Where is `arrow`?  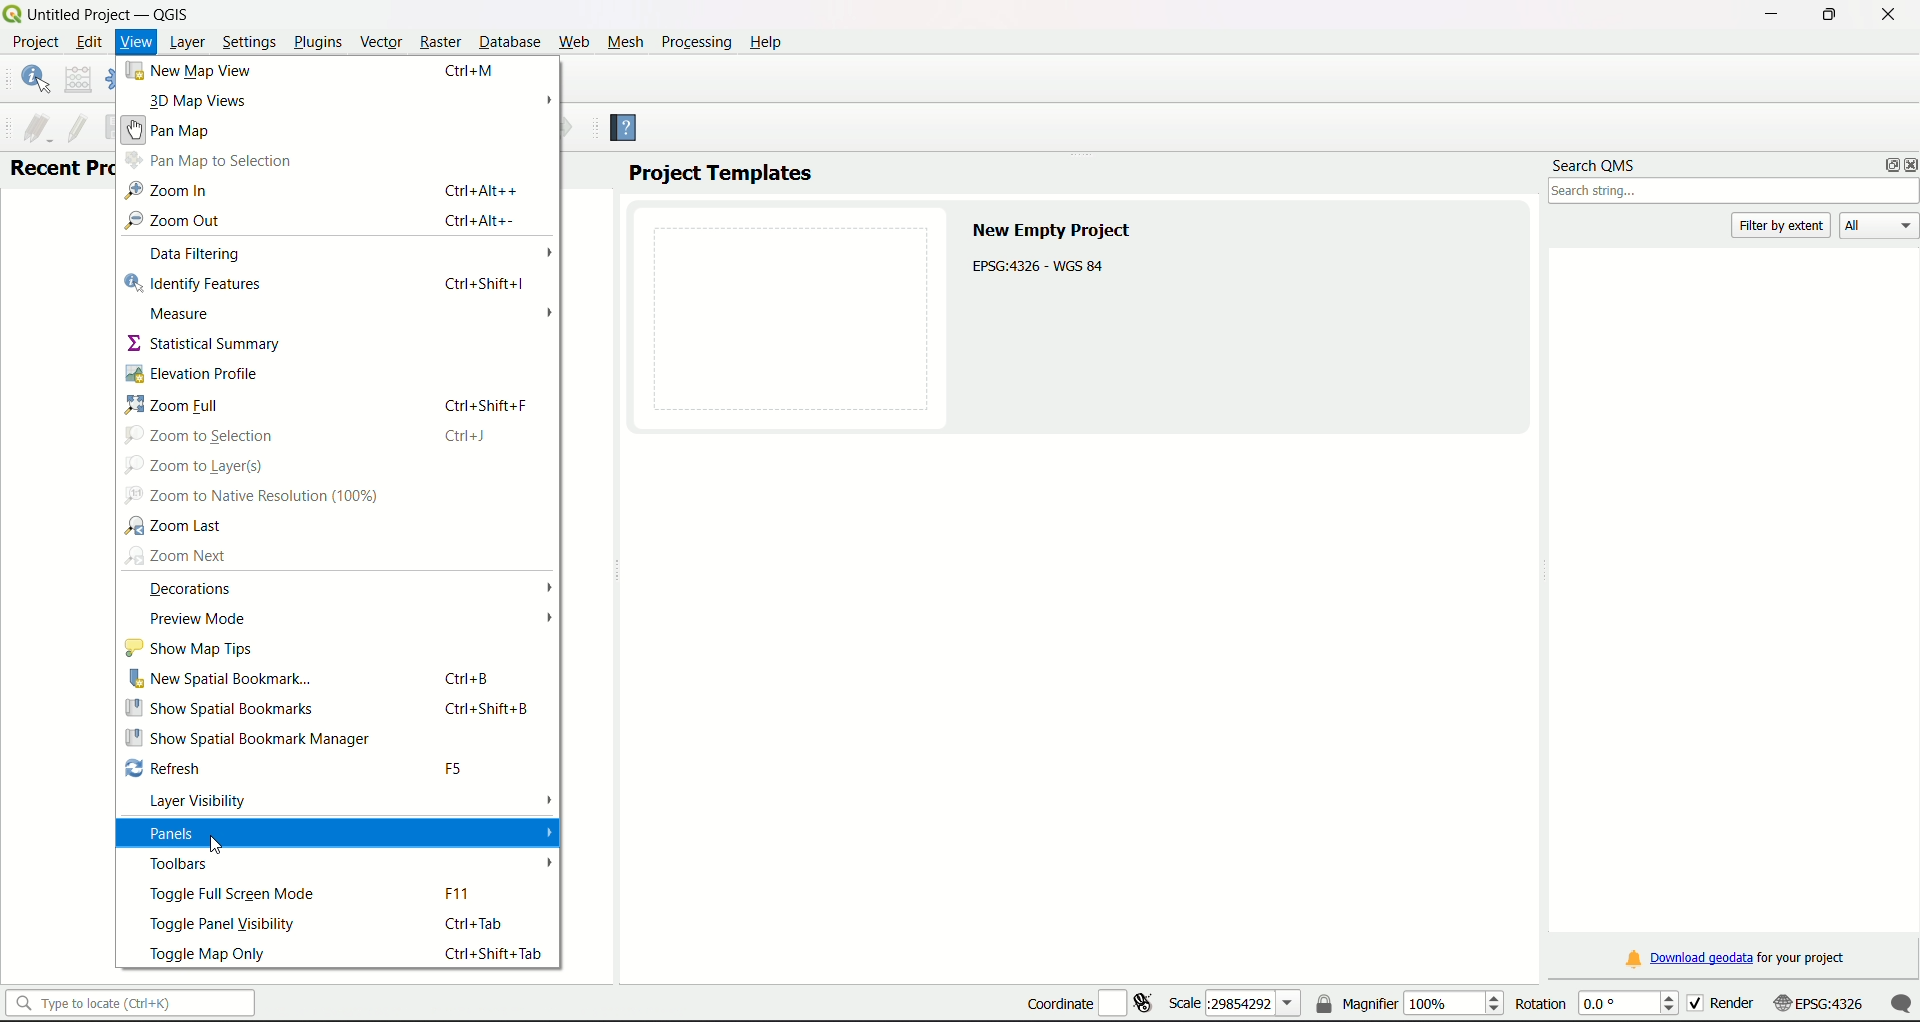
arrow is located at coordinates (545, 101).